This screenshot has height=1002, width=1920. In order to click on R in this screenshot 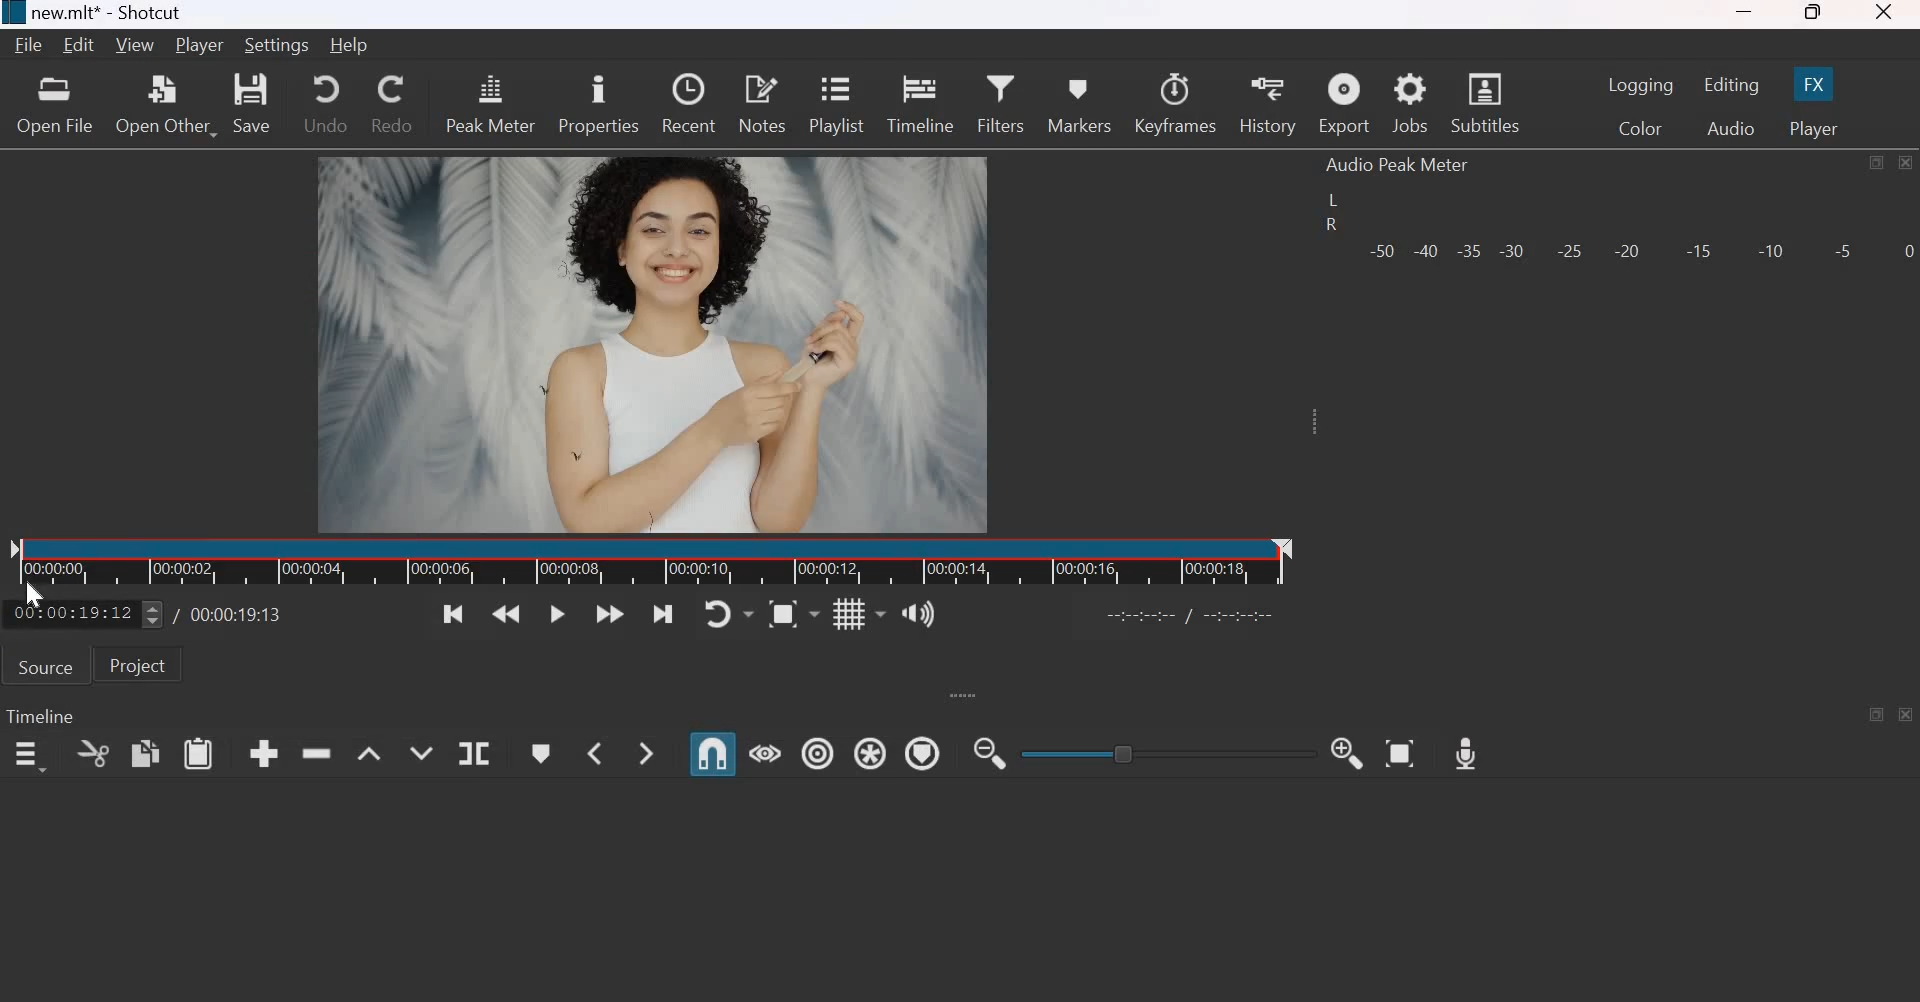, I will do `click(1329, 227)`.